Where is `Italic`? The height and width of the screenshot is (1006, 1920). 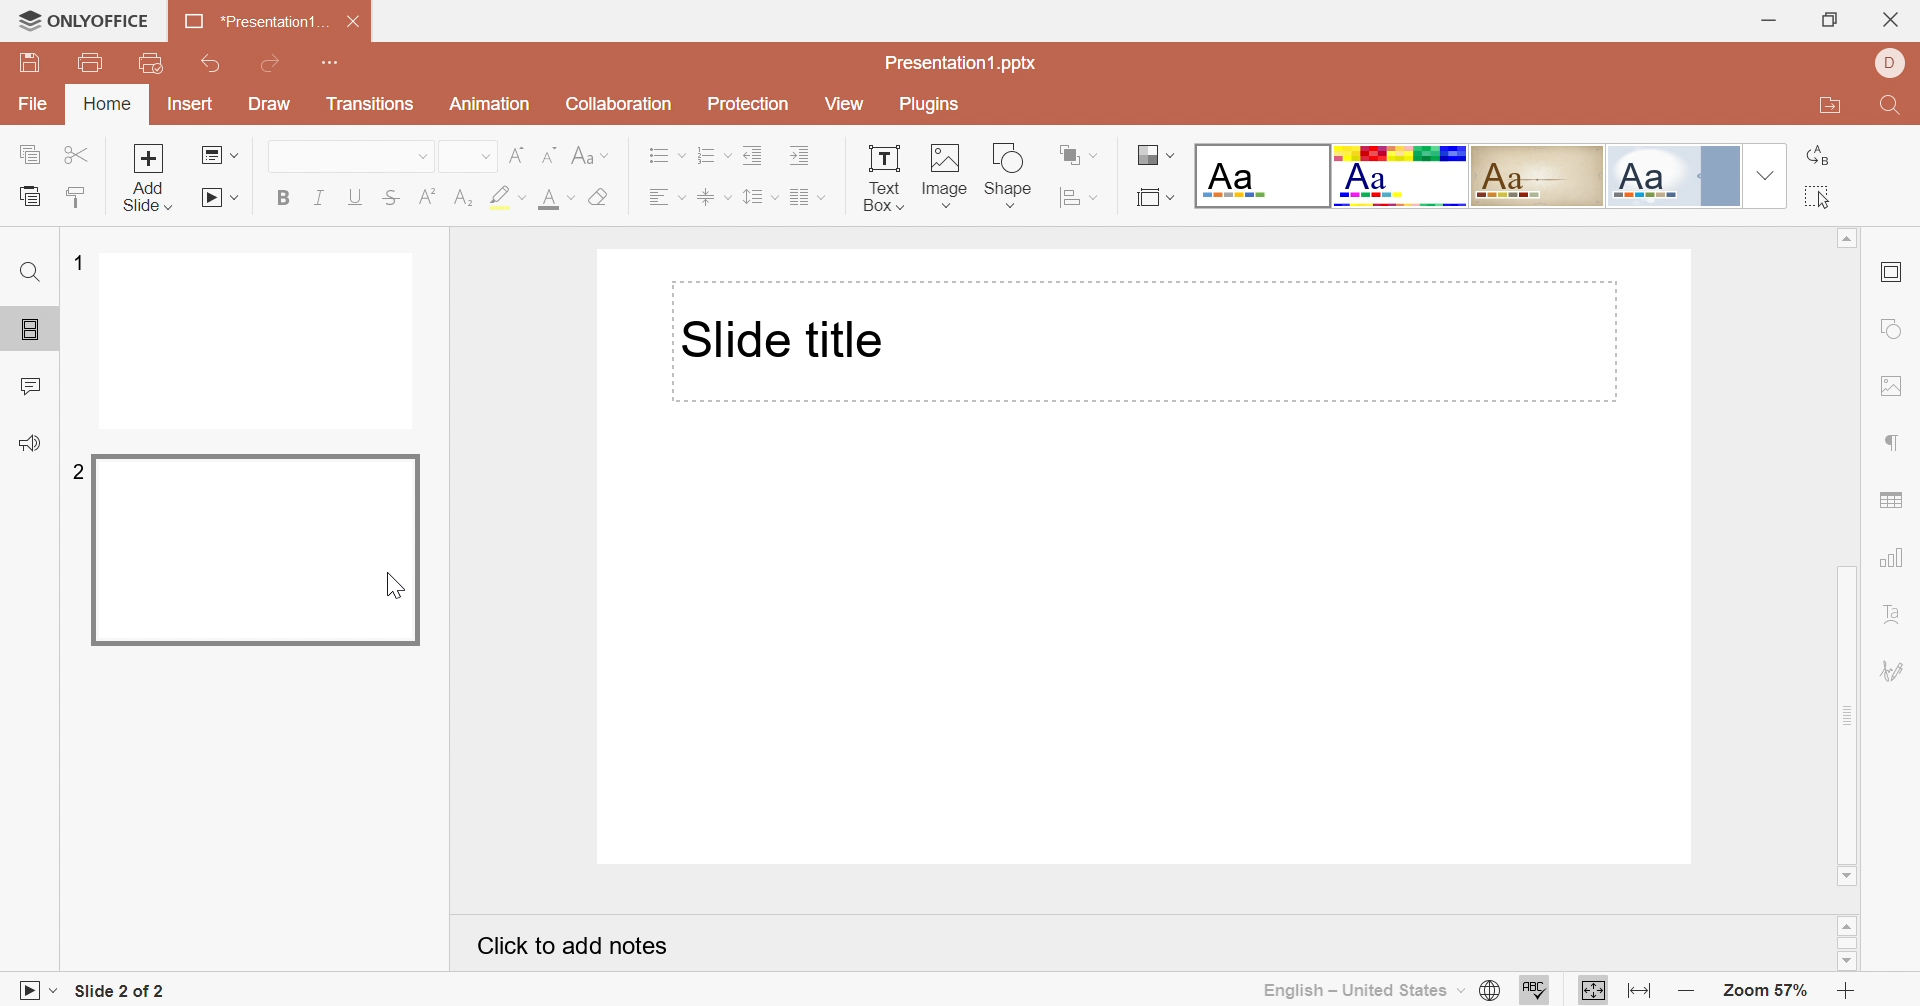 Italic is located at coordinates (321, 195).